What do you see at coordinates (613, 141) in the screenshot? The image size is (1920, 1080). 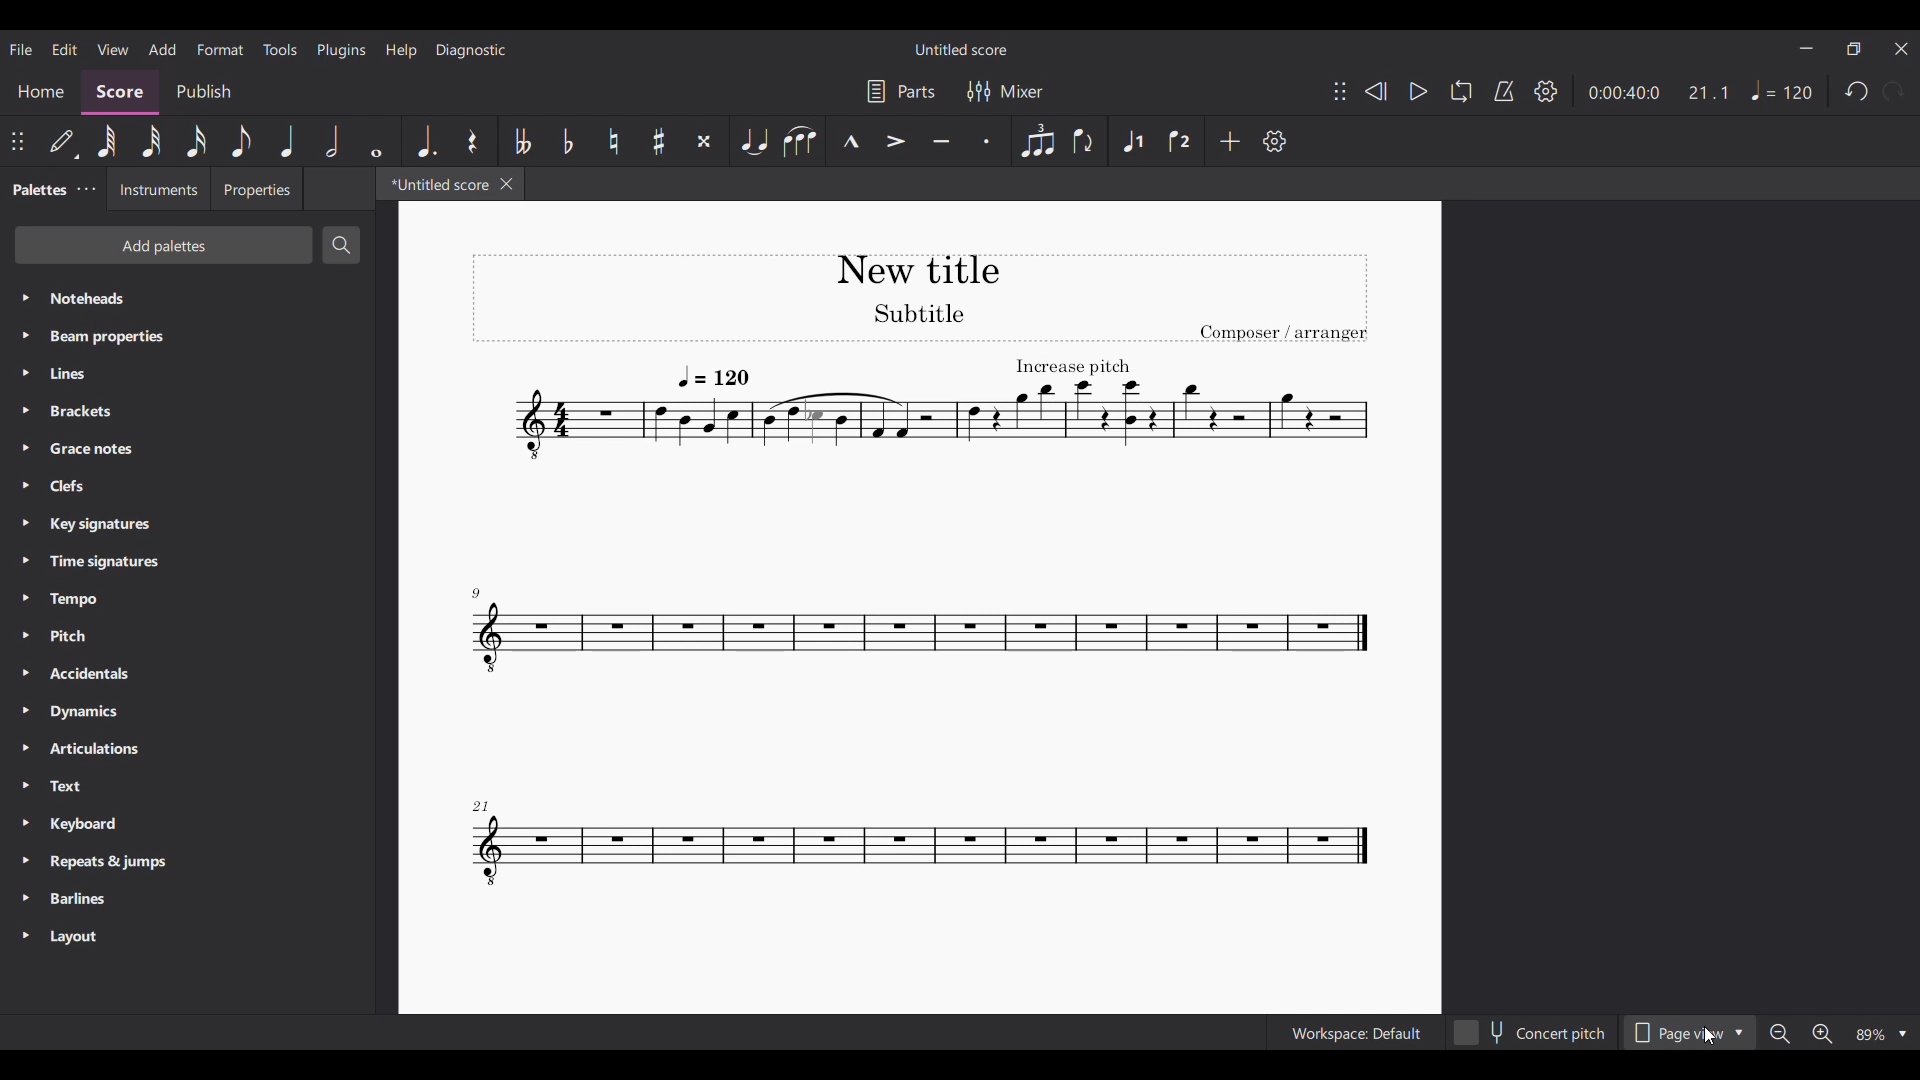 I see `Toggle natural` at bounding box center [613, 141].